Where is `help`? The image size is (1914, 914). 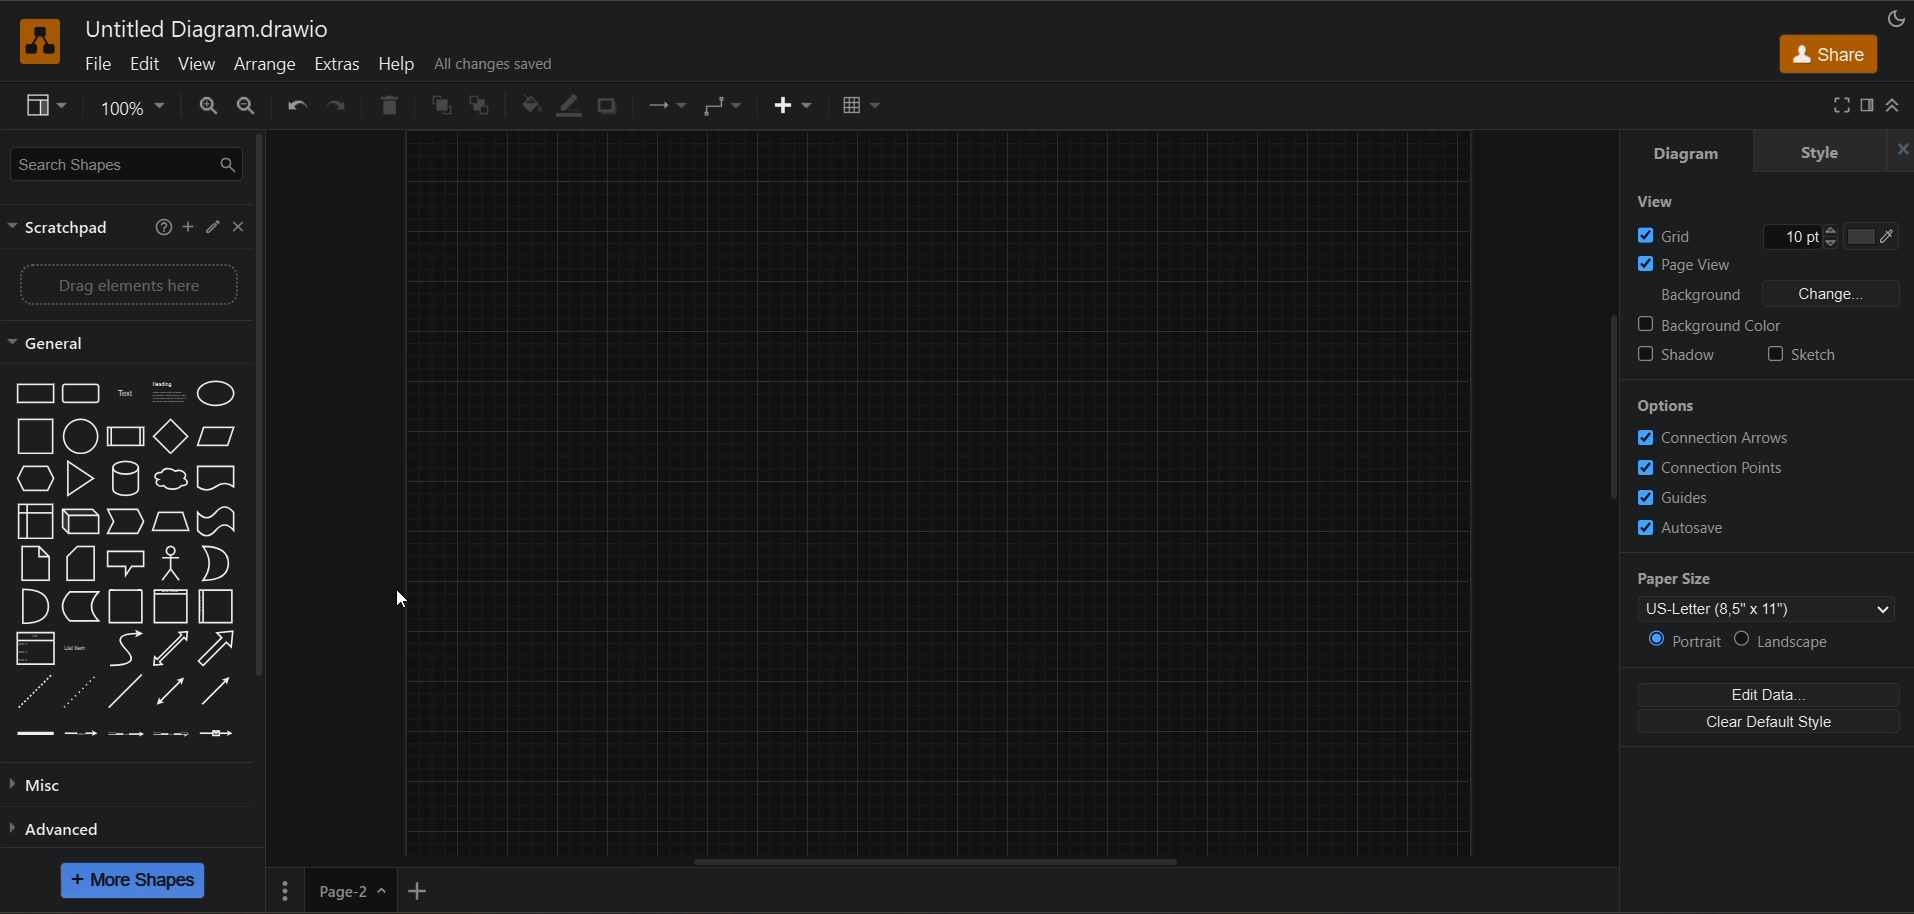
help is located at coordinates (160, 227).